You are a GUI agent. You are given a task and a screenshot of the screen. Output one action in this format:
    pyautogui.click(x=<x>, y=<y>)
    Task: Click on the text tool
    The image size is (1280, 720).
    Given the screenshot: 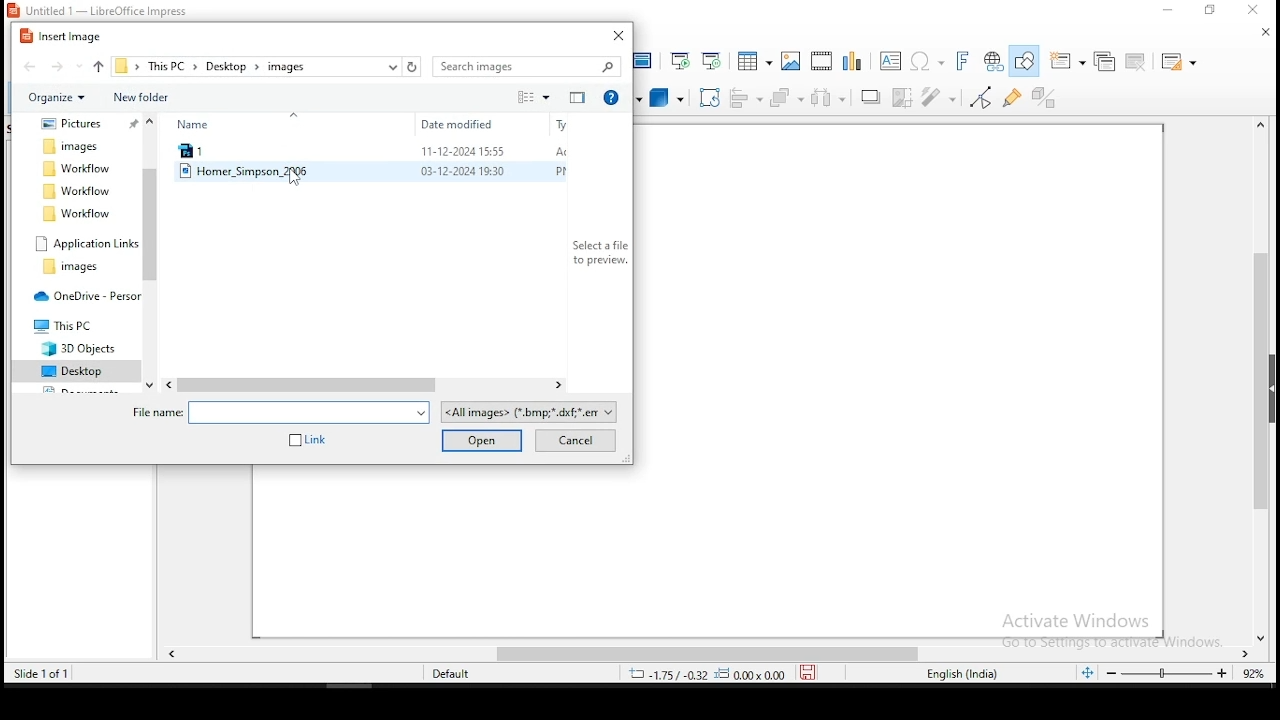 What is the action you would take?
    pyautogui.click(x=891, y=60)
    